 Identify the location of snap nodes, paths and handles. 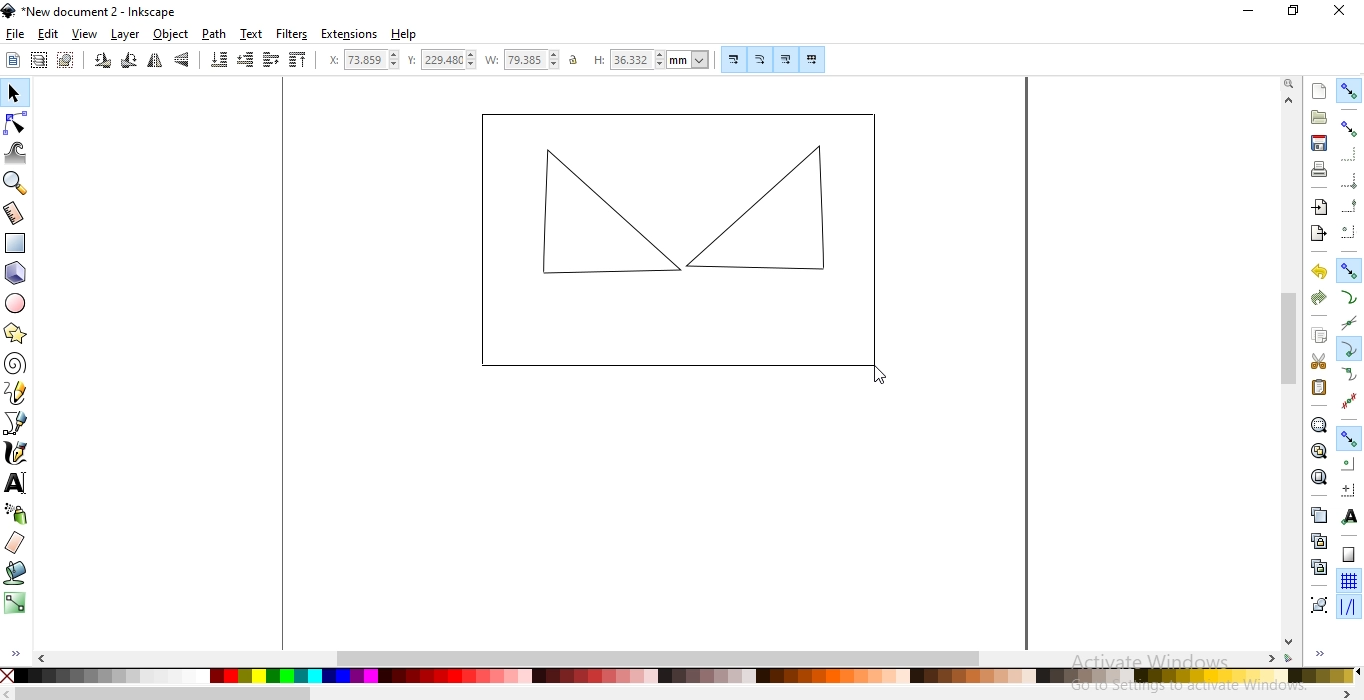
(1349, 271).